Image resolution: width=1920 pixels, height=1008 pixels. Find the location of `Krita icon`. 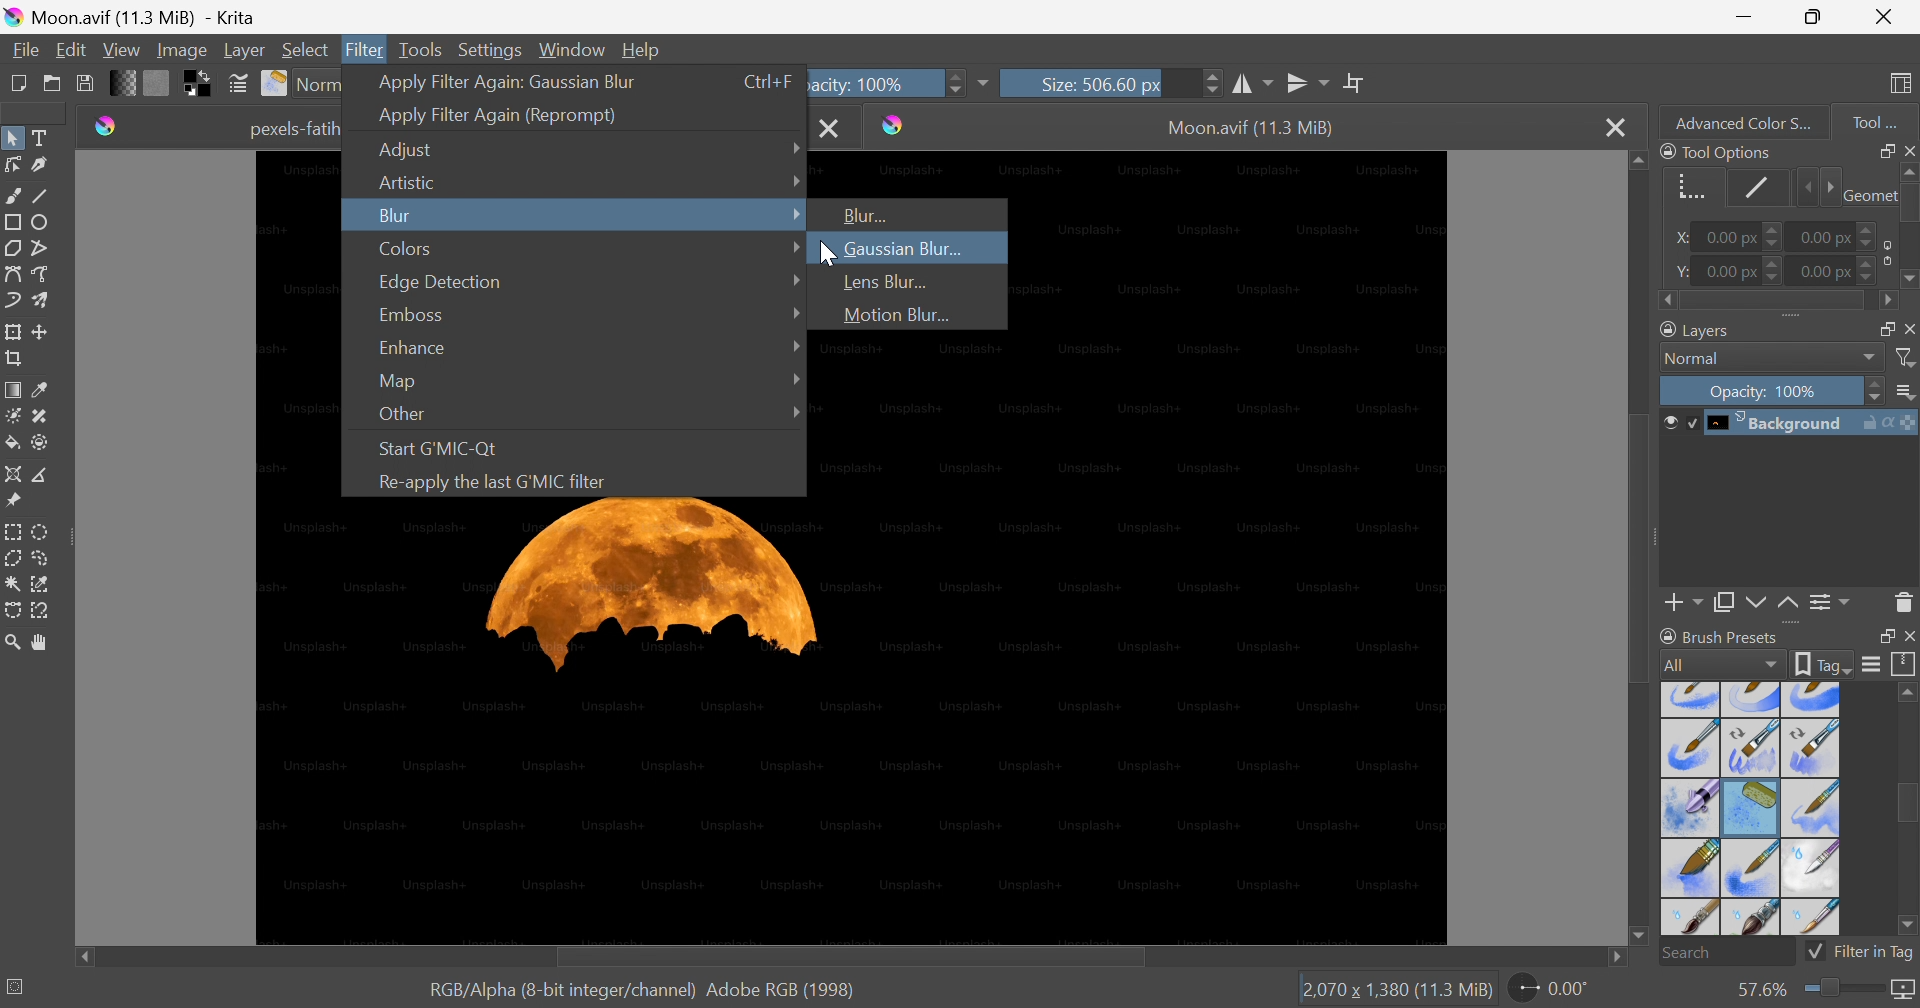

Krita icon is located at coordinates (898, 125).